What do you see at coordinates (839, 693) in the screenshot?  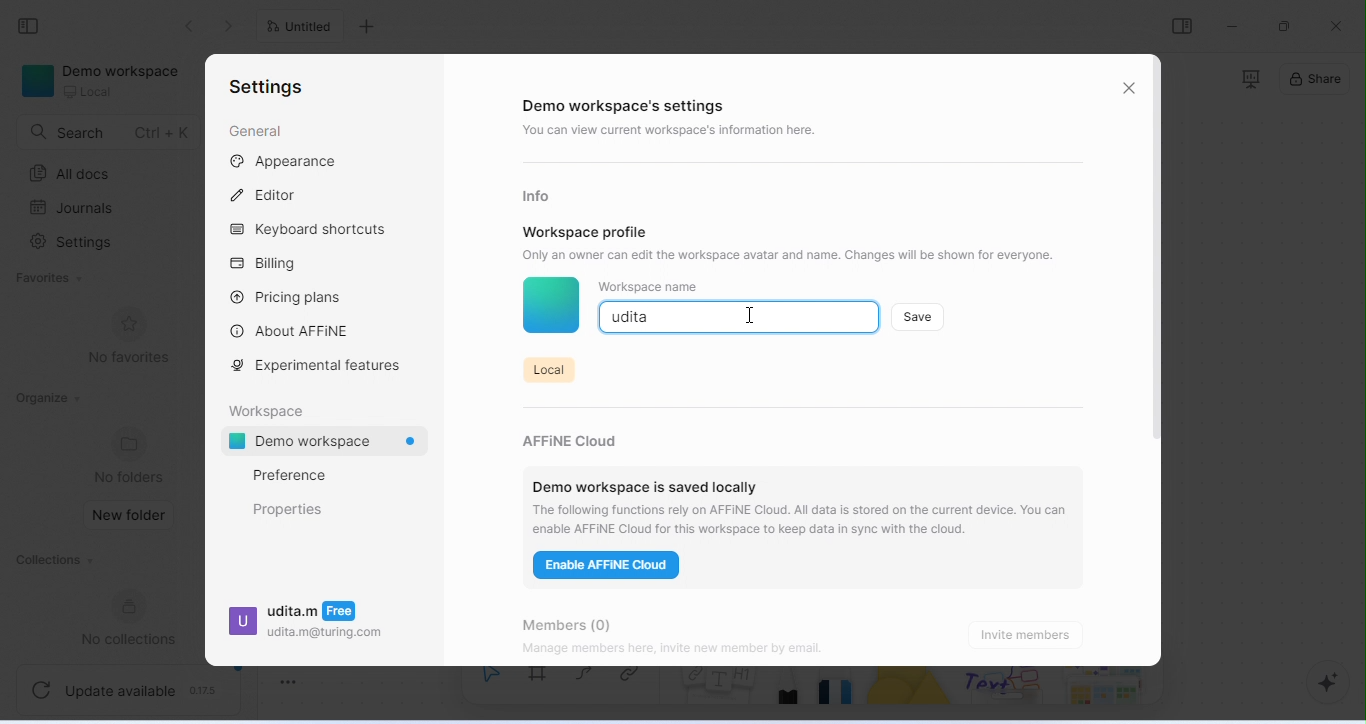 I see `eraser` at bounding box center [839, 693].